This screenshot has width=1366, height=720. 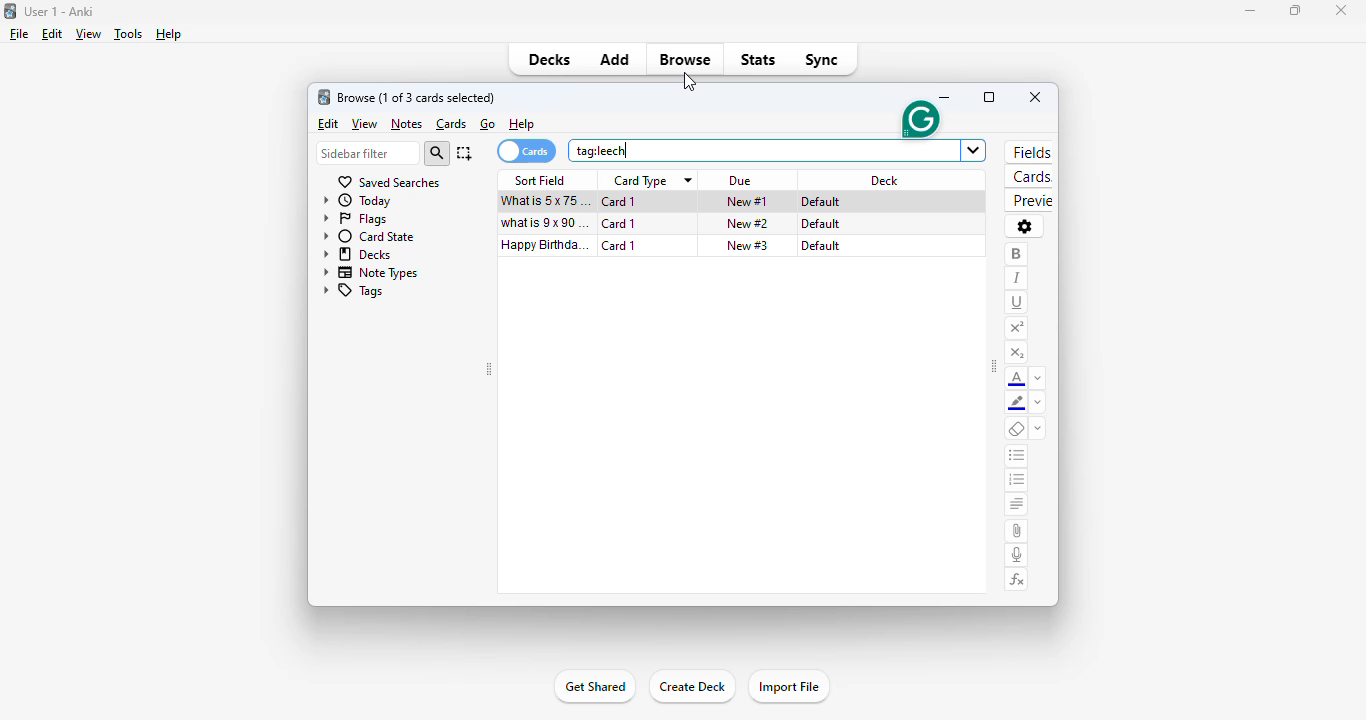 I want to click on help, so click(x=522, y=124).